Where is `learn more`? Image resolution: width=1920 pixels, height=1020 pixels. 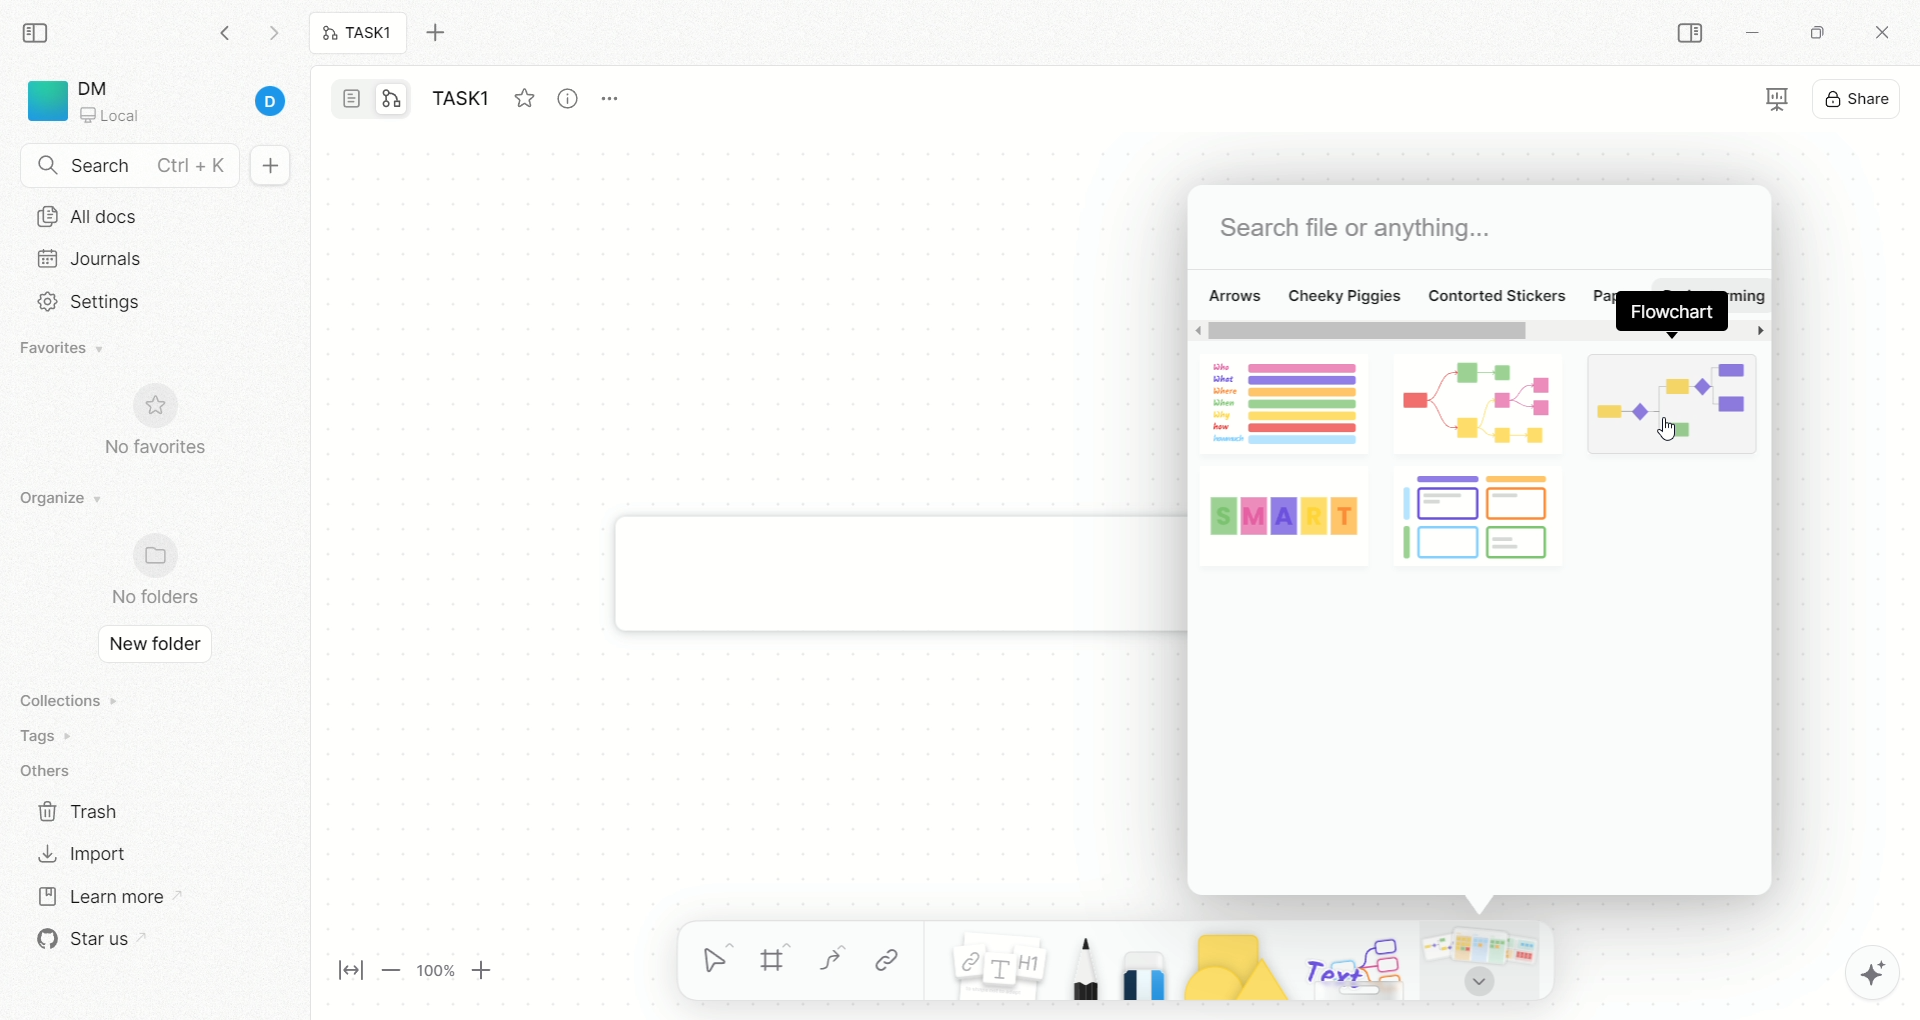
learn more is located at coordinates (99, 894).